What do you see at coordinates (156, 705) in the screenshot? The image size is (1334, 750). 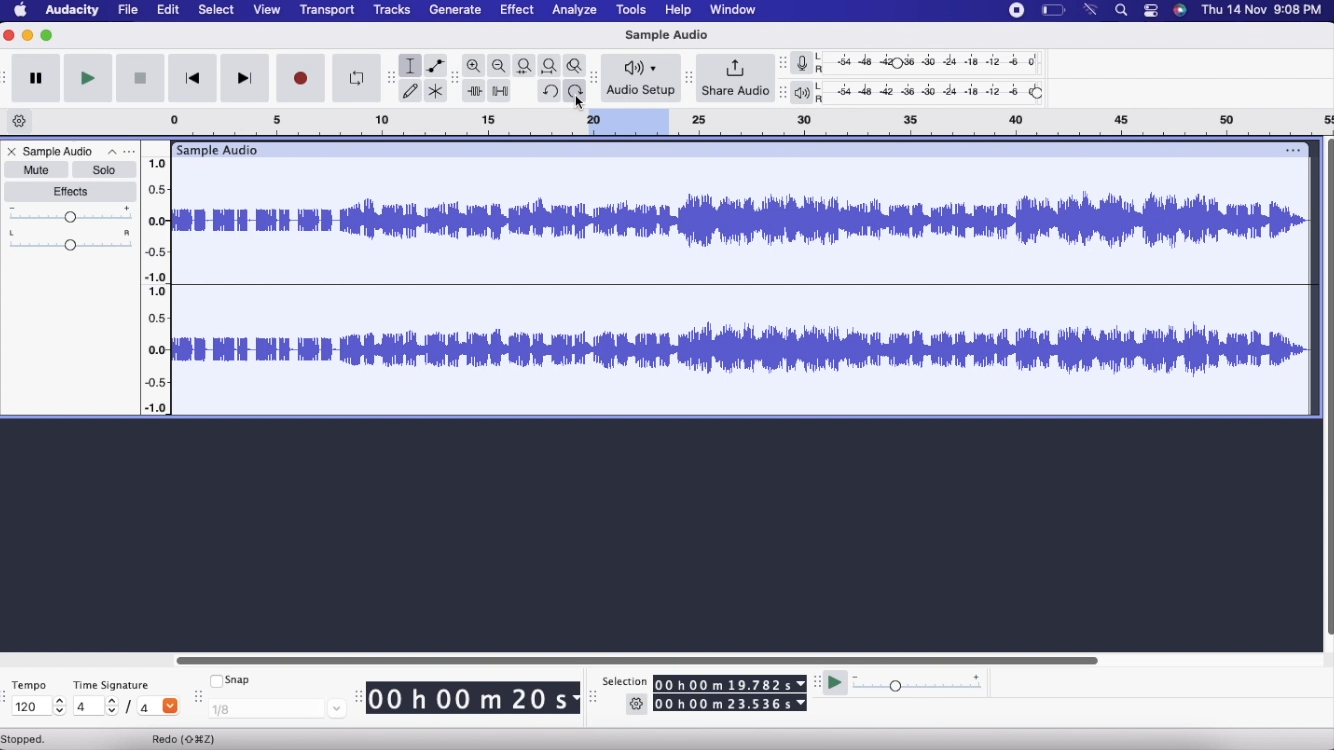 I see `/4` at bounding box center [156, 705].